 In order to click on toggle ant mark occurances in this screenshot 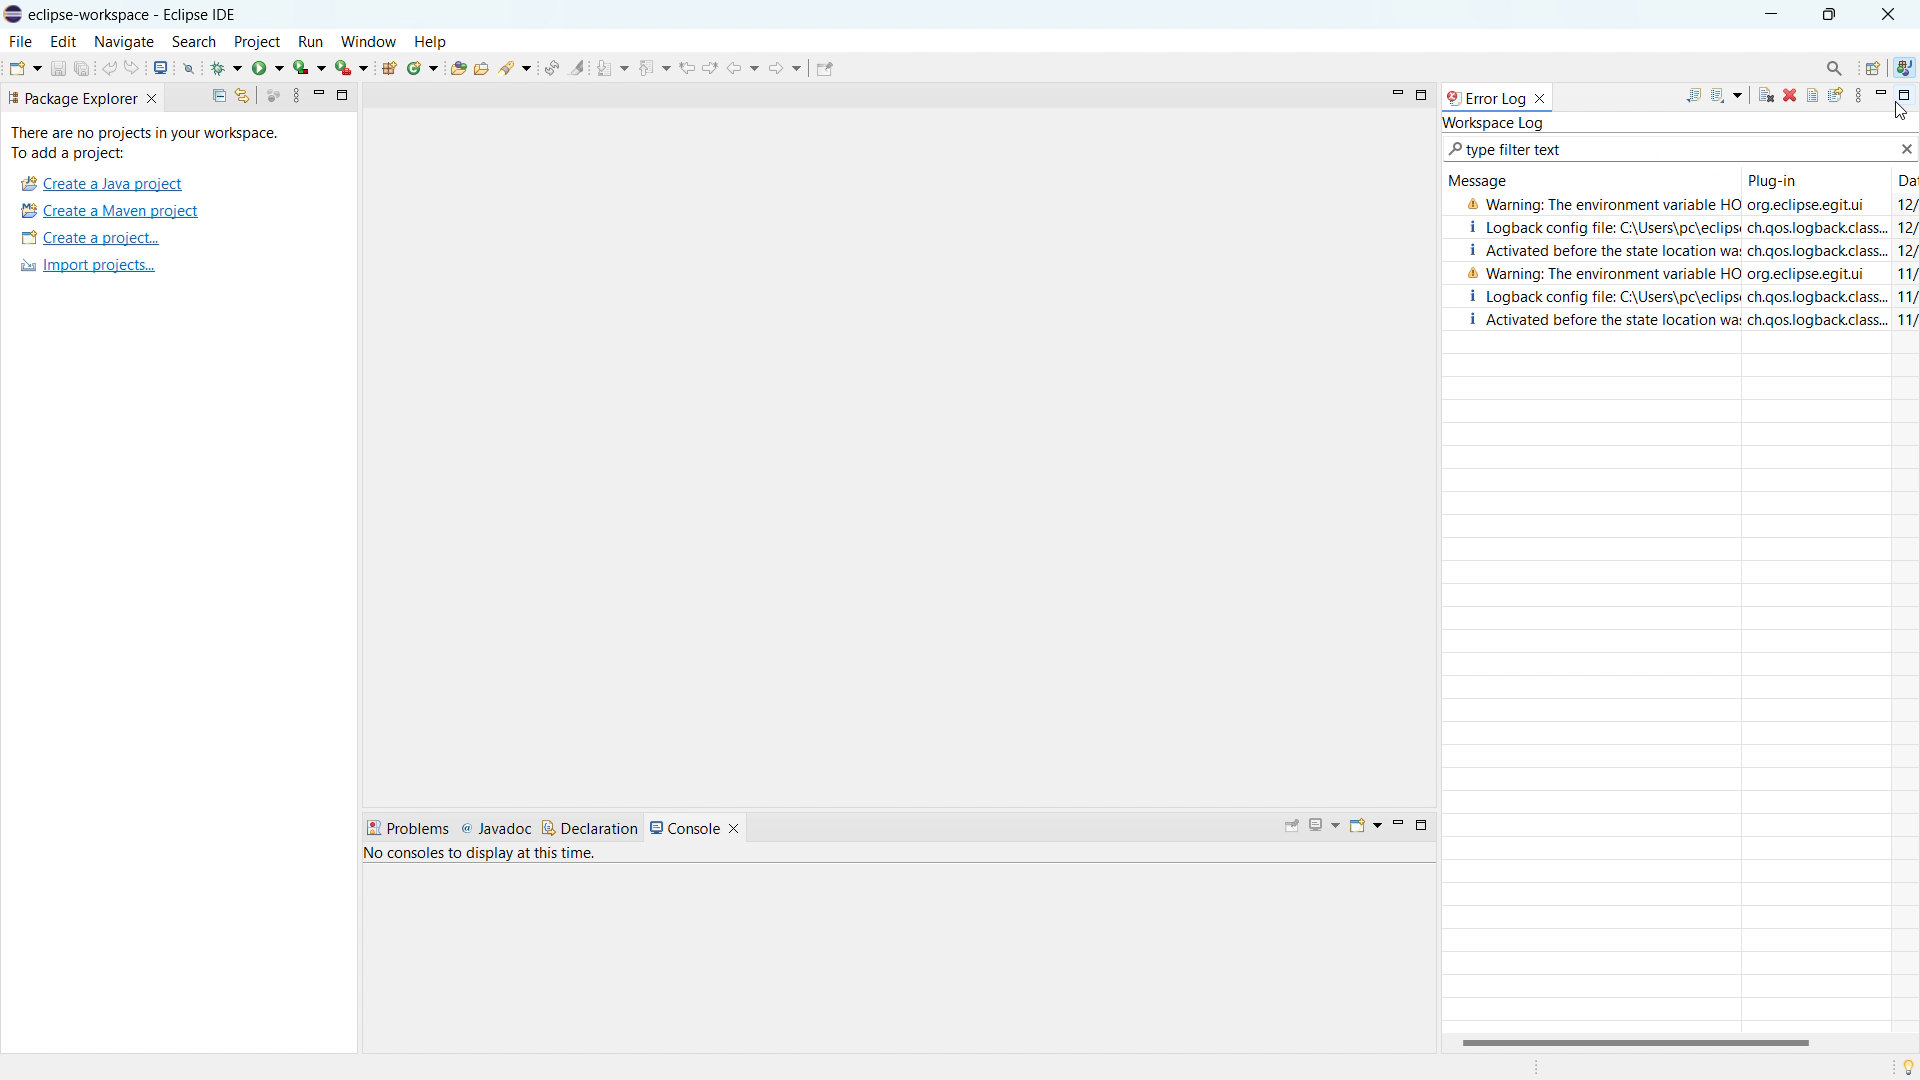, I will do `click(577, 66)`.